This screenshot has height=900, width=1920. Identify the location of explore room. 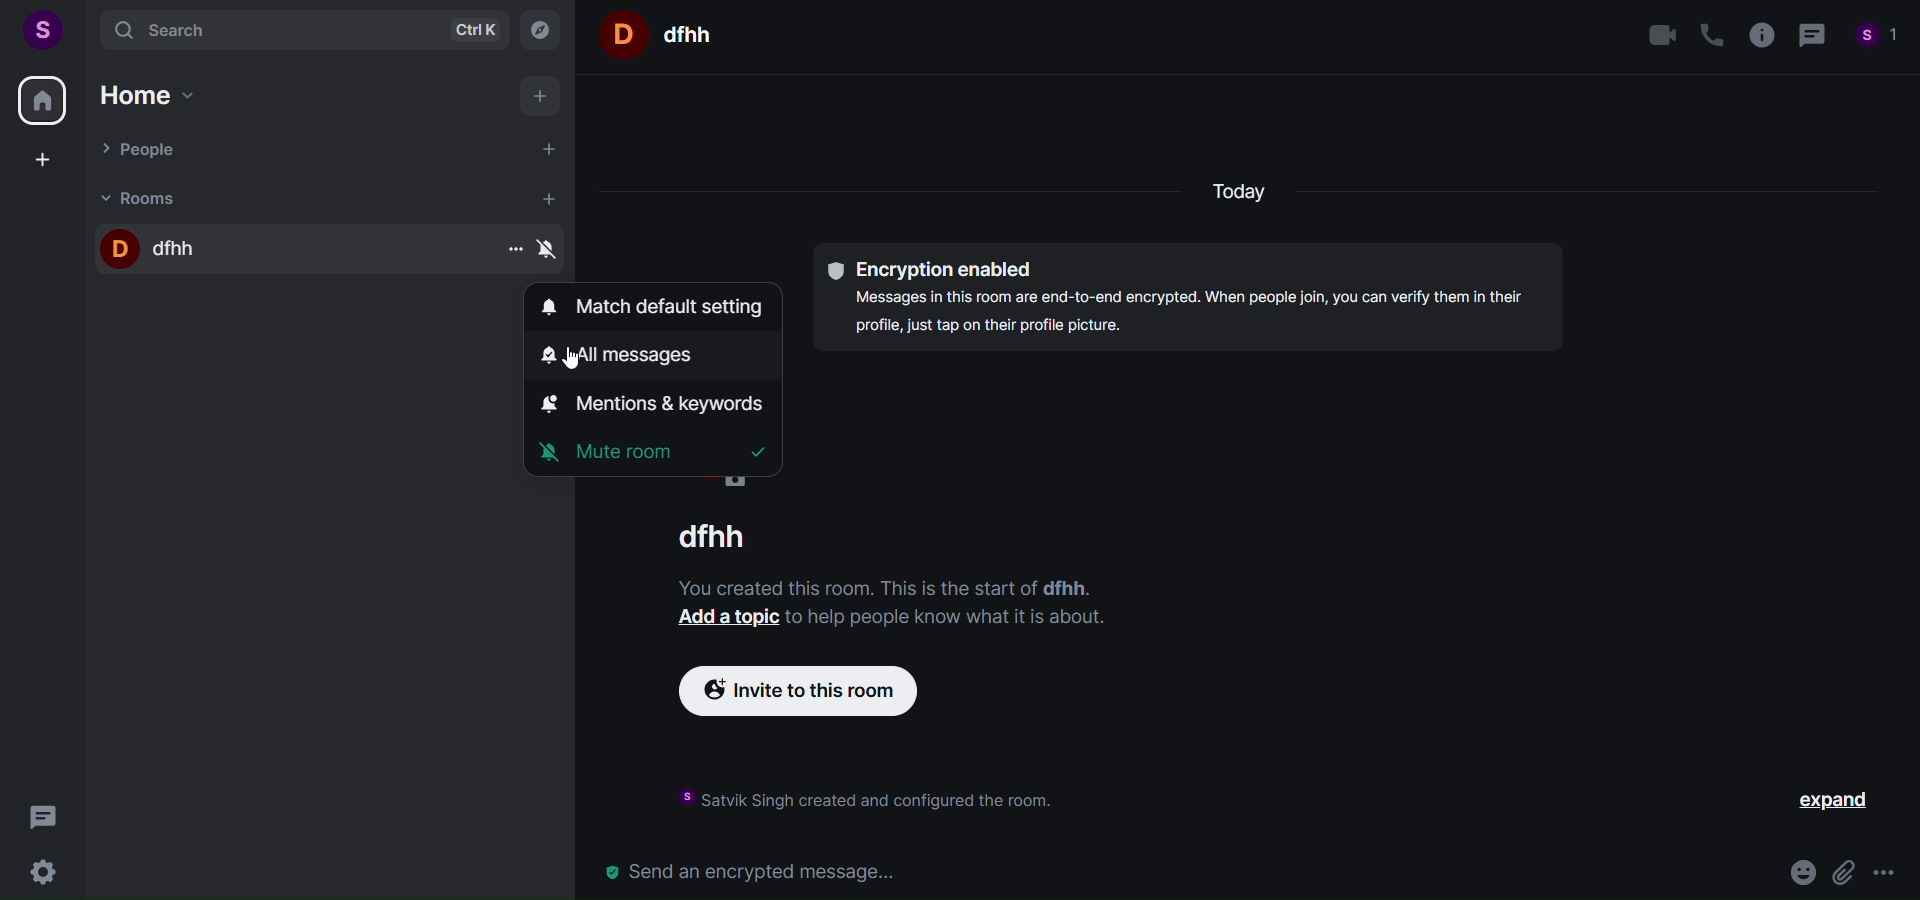
(541, 30).